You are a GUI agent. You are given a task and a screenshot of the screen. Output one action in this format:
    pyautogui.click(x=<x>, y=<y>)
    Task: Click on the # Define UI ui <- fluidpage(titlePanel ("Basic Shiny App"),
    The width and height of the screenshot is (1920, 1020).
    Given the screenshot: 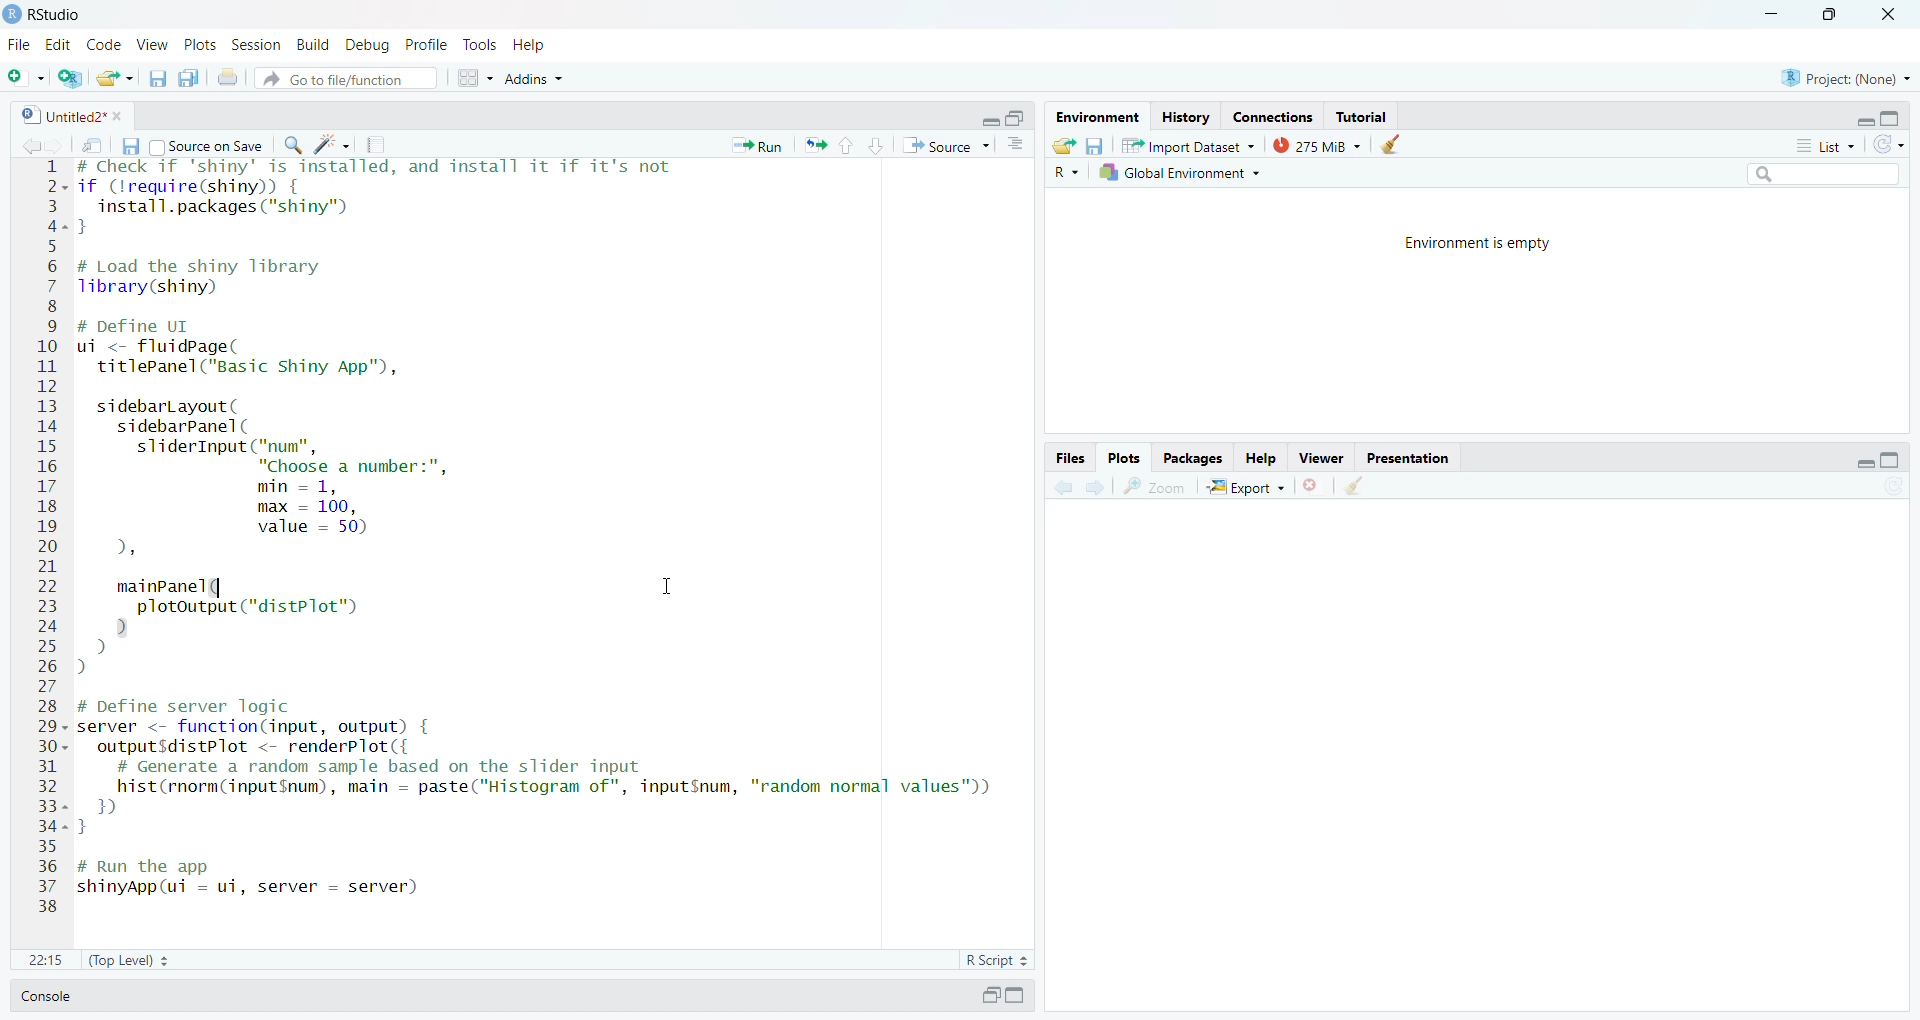 What is the action you would take?
    pyautogui.click(x=247, y=349)
    